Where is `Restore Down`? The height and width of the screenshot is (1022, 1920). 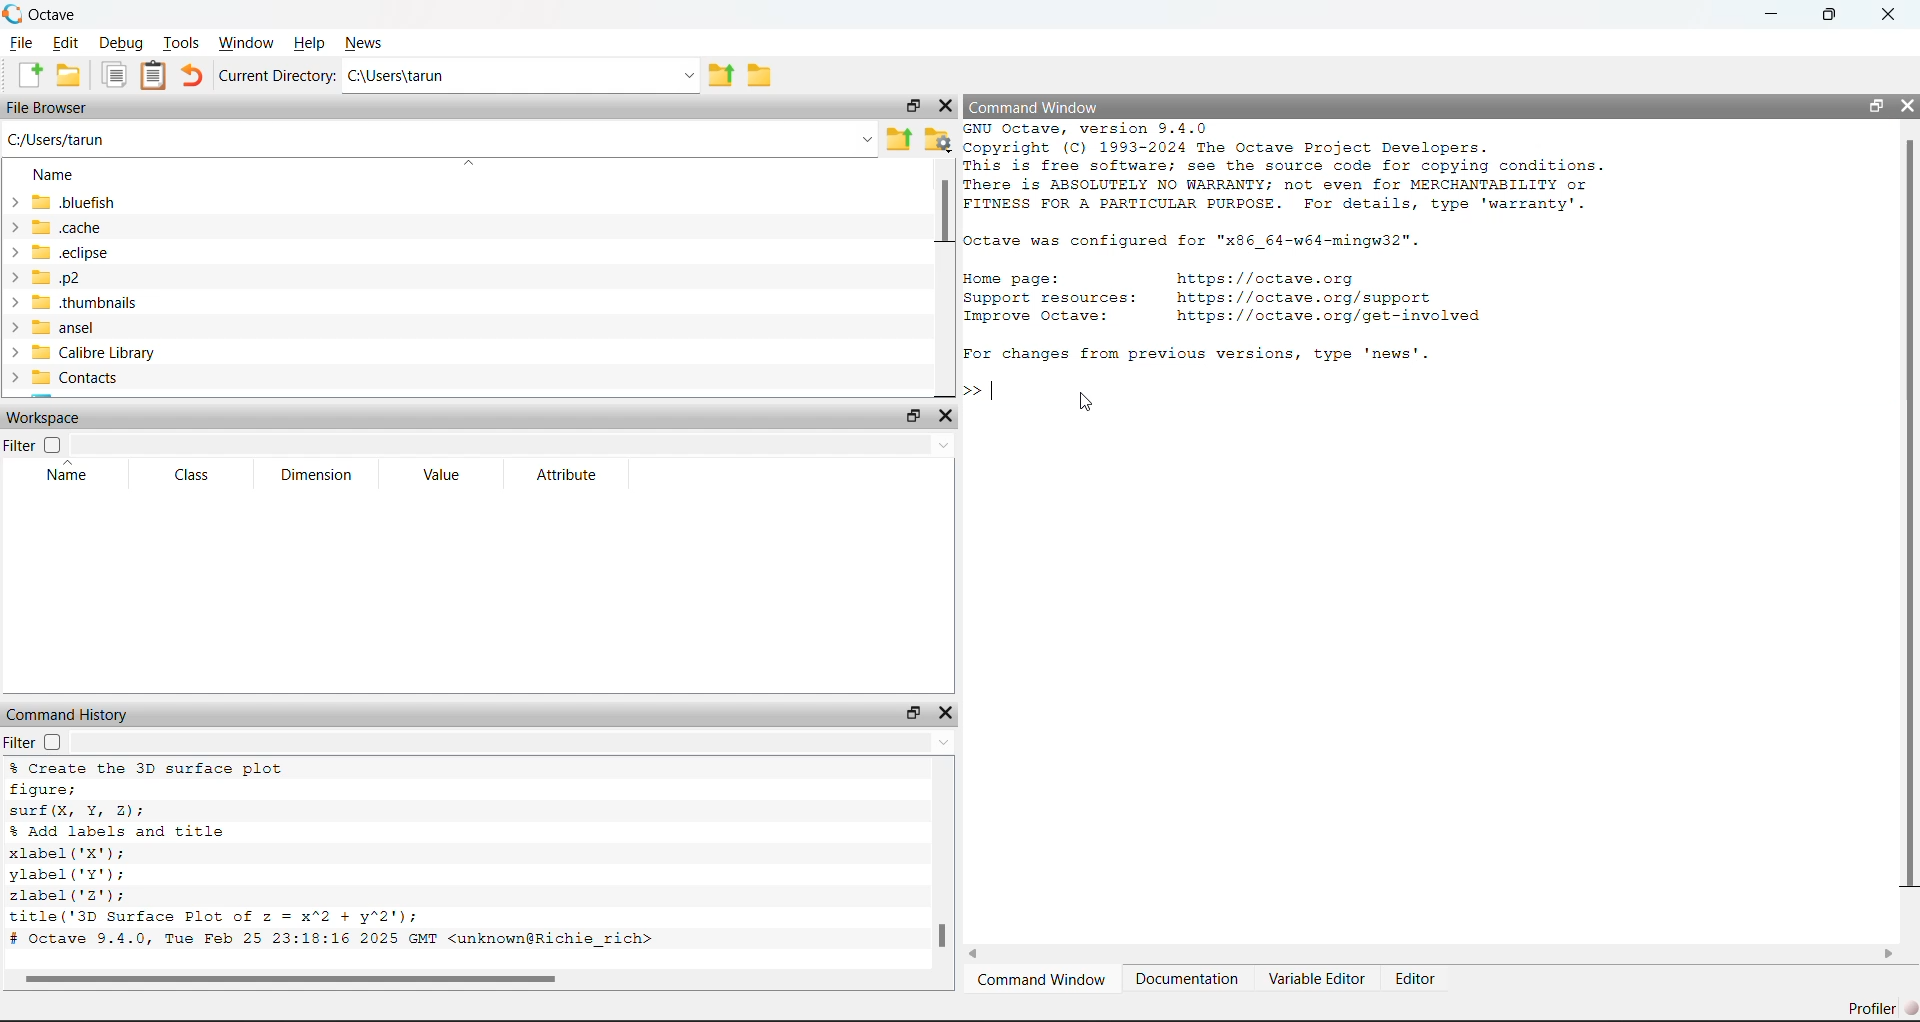 Restore Down is located at coordinates (1876, 106).